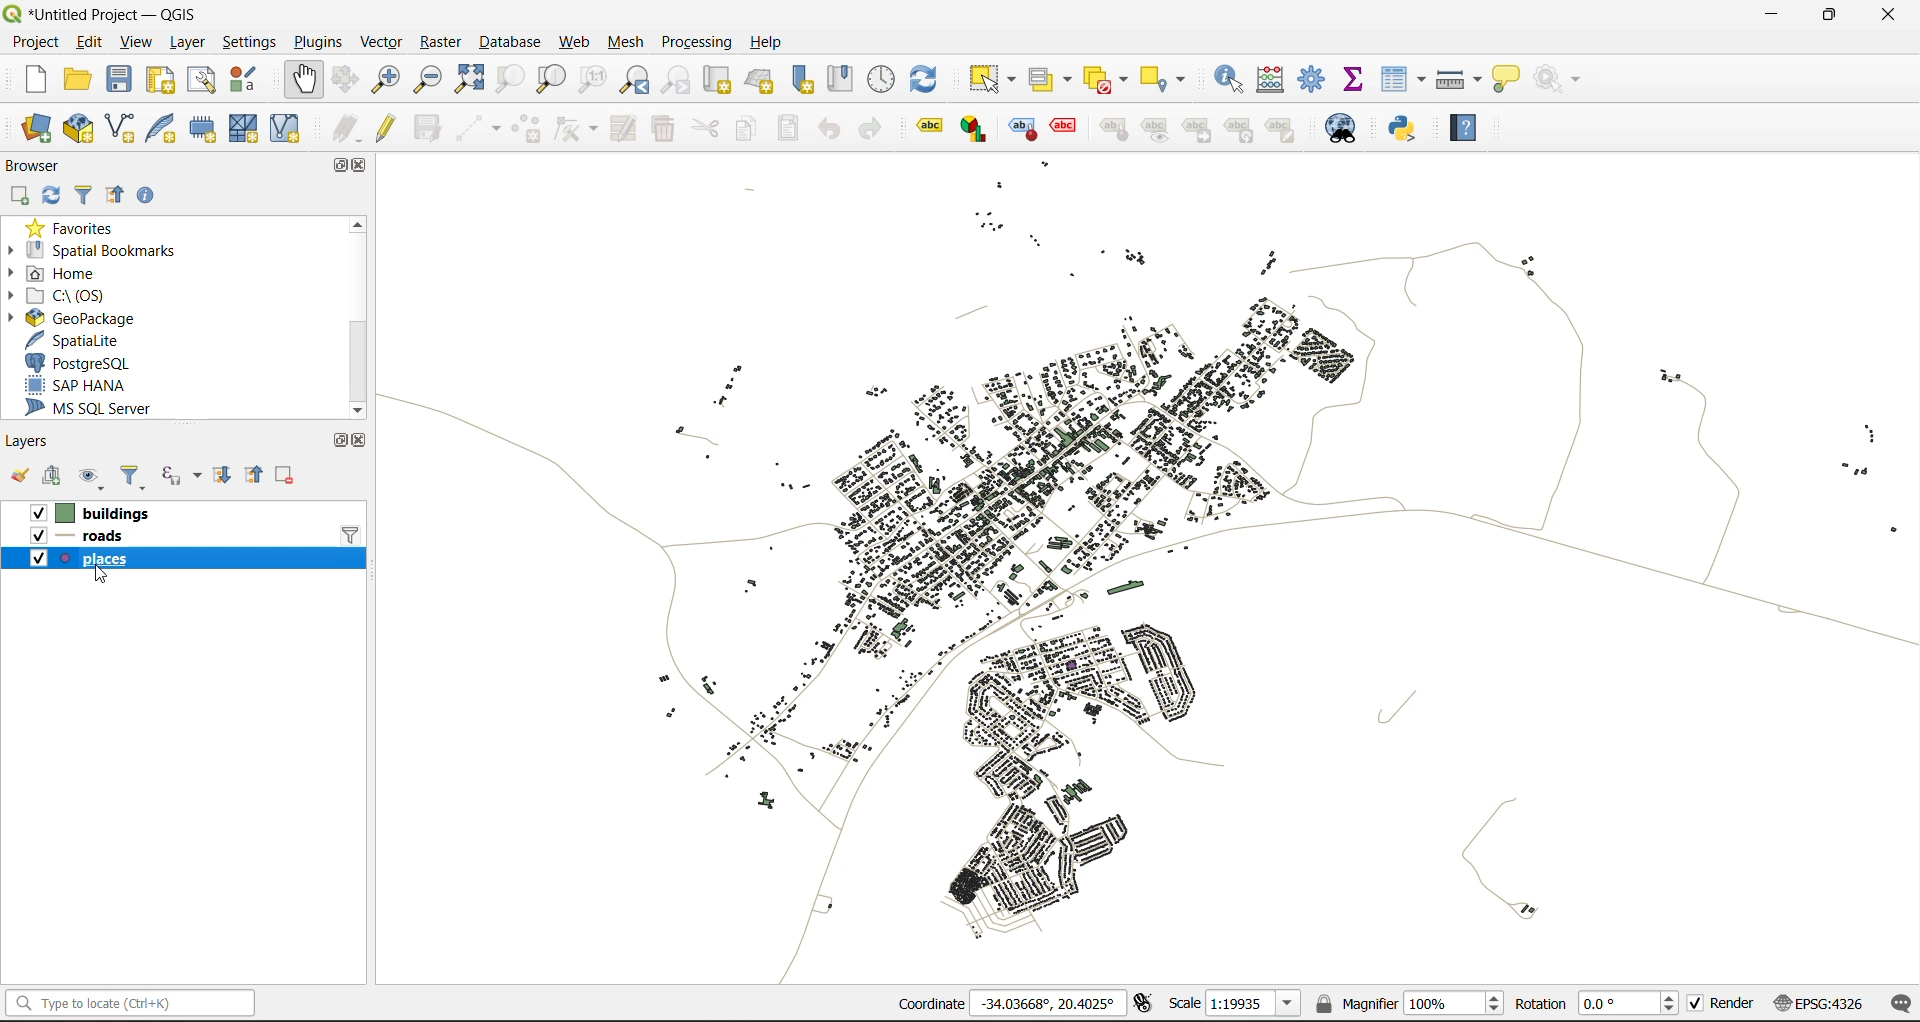 This screenshot has width=1920, height=1022. I want to click on python, so click(1409, 131).